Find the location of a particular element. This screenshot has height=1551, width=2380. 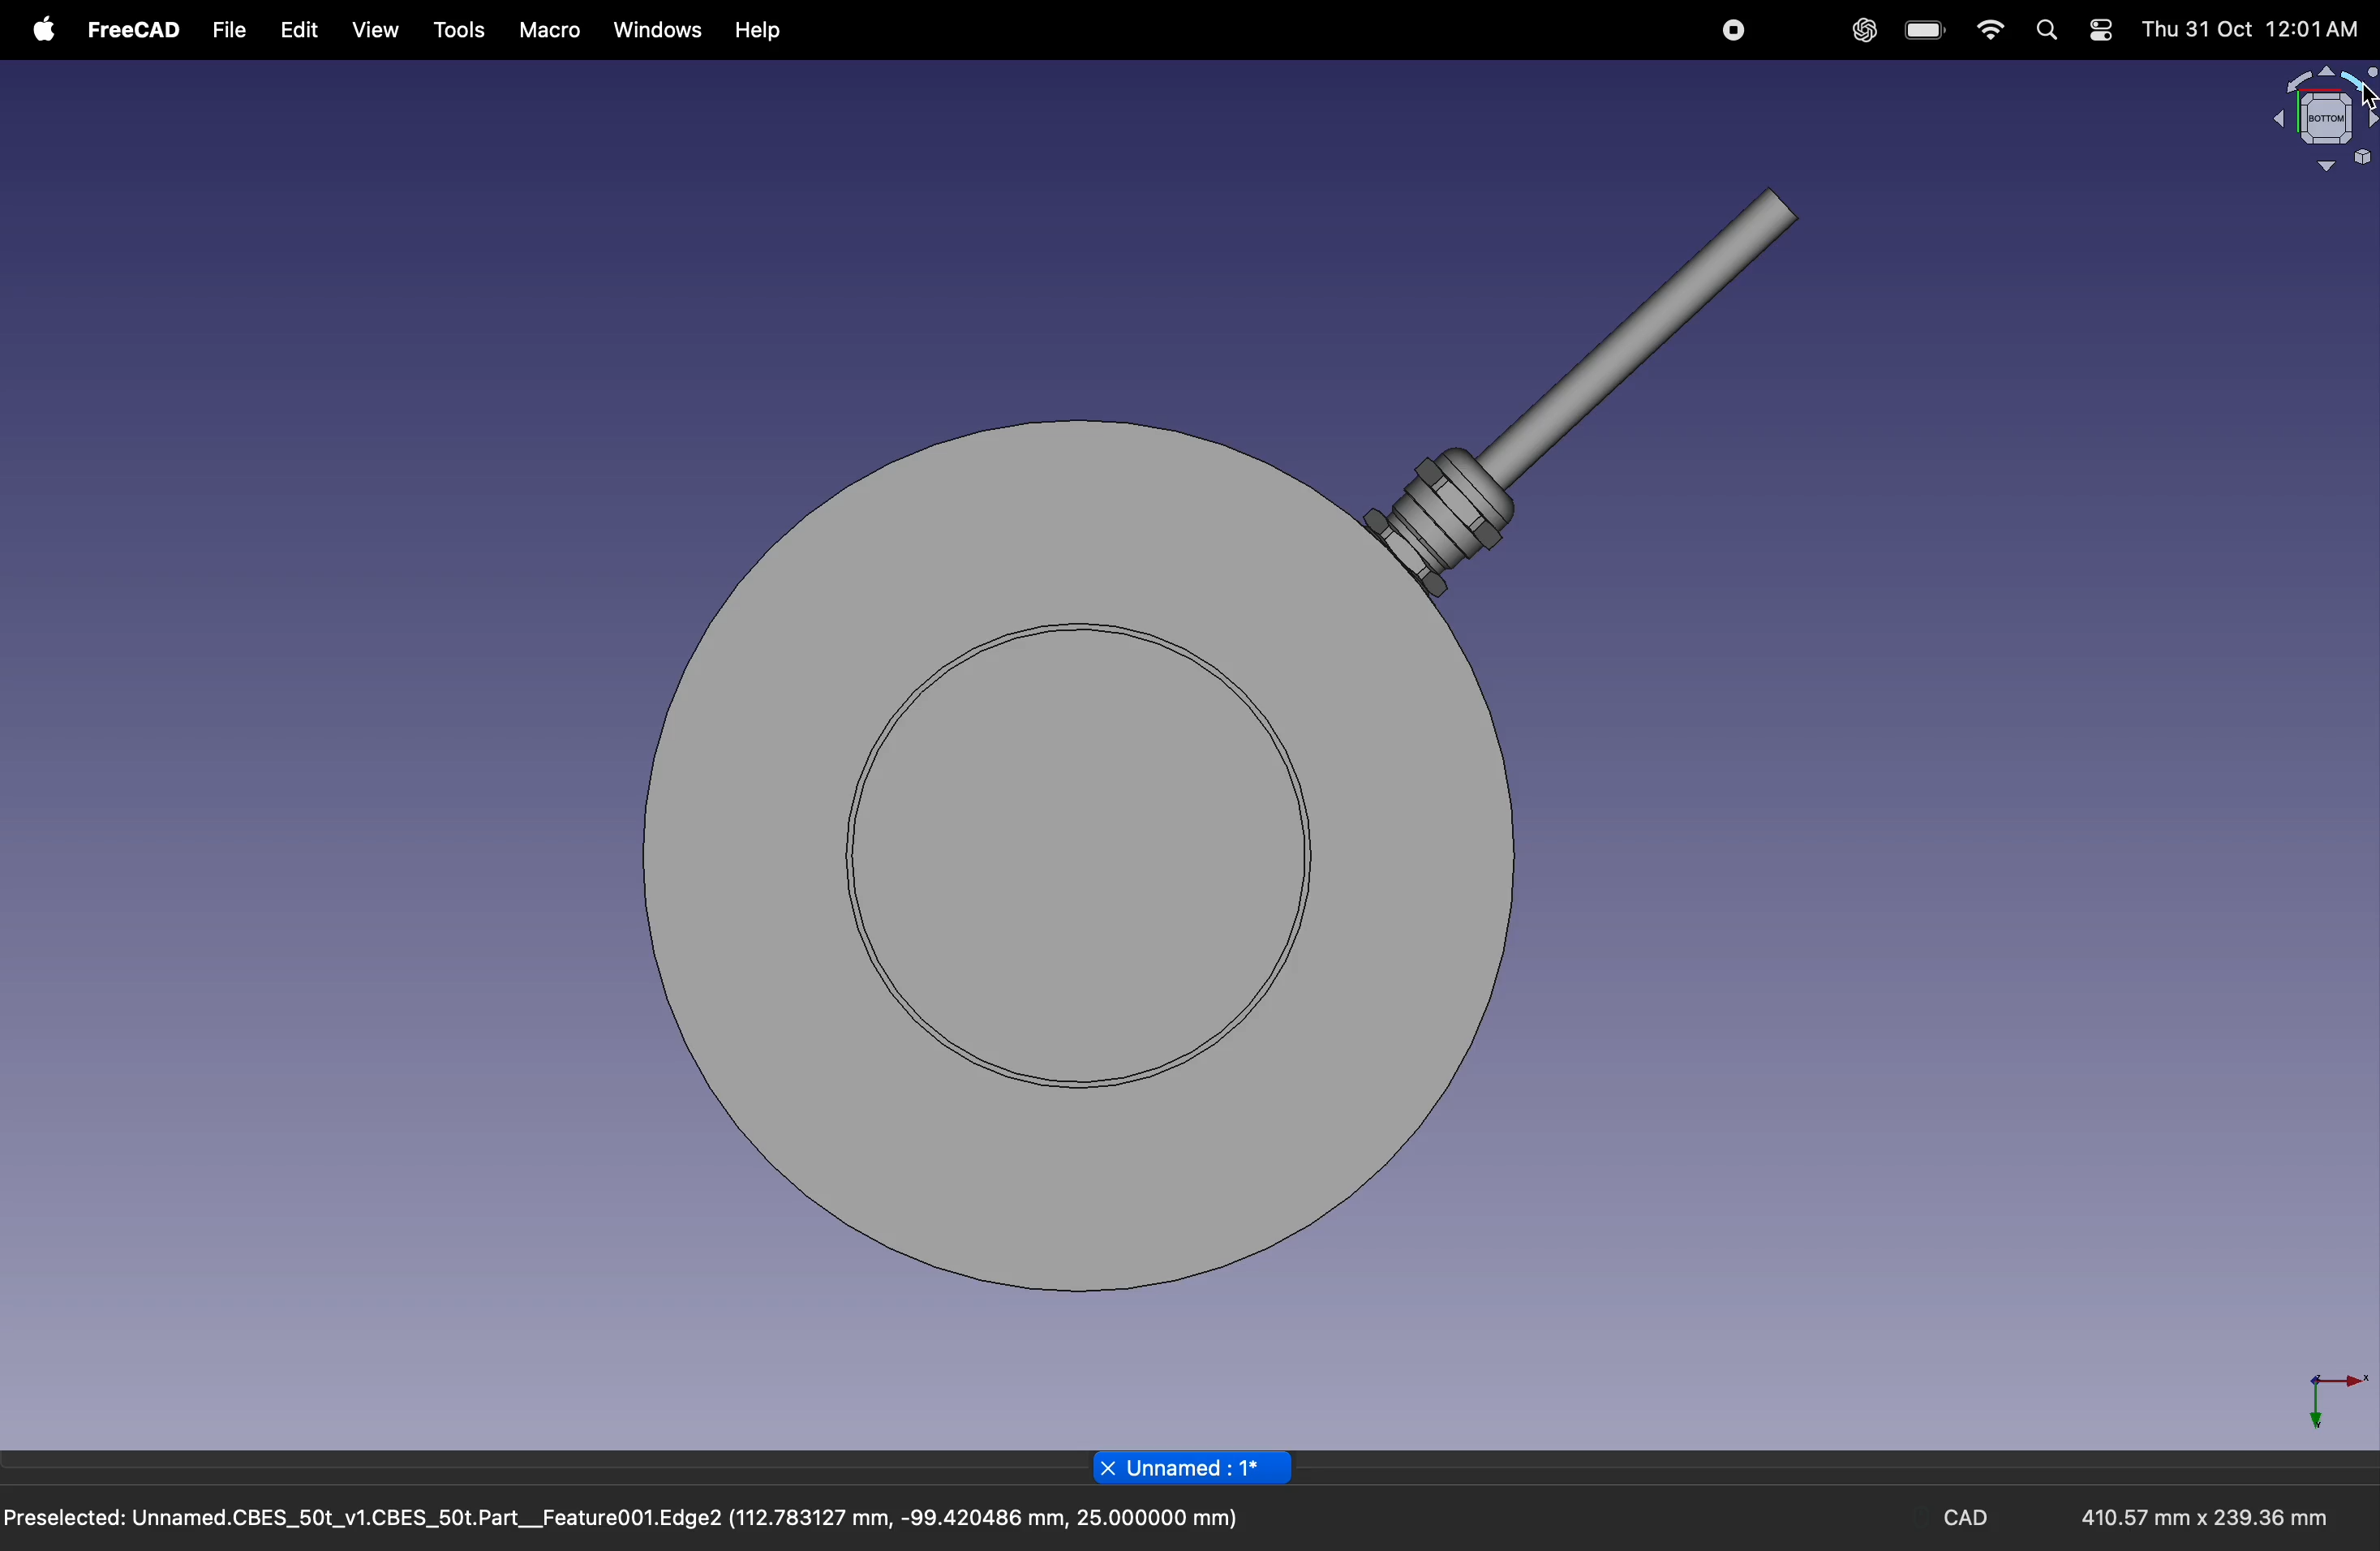

Preselected: Unnamed.CBES_50t_v1.CBES_50t.Part__Feature001.Edge2 (112.783127 mm, -99.420486 mm, 25.000000 mm) is located at coordinates (630, 1517).